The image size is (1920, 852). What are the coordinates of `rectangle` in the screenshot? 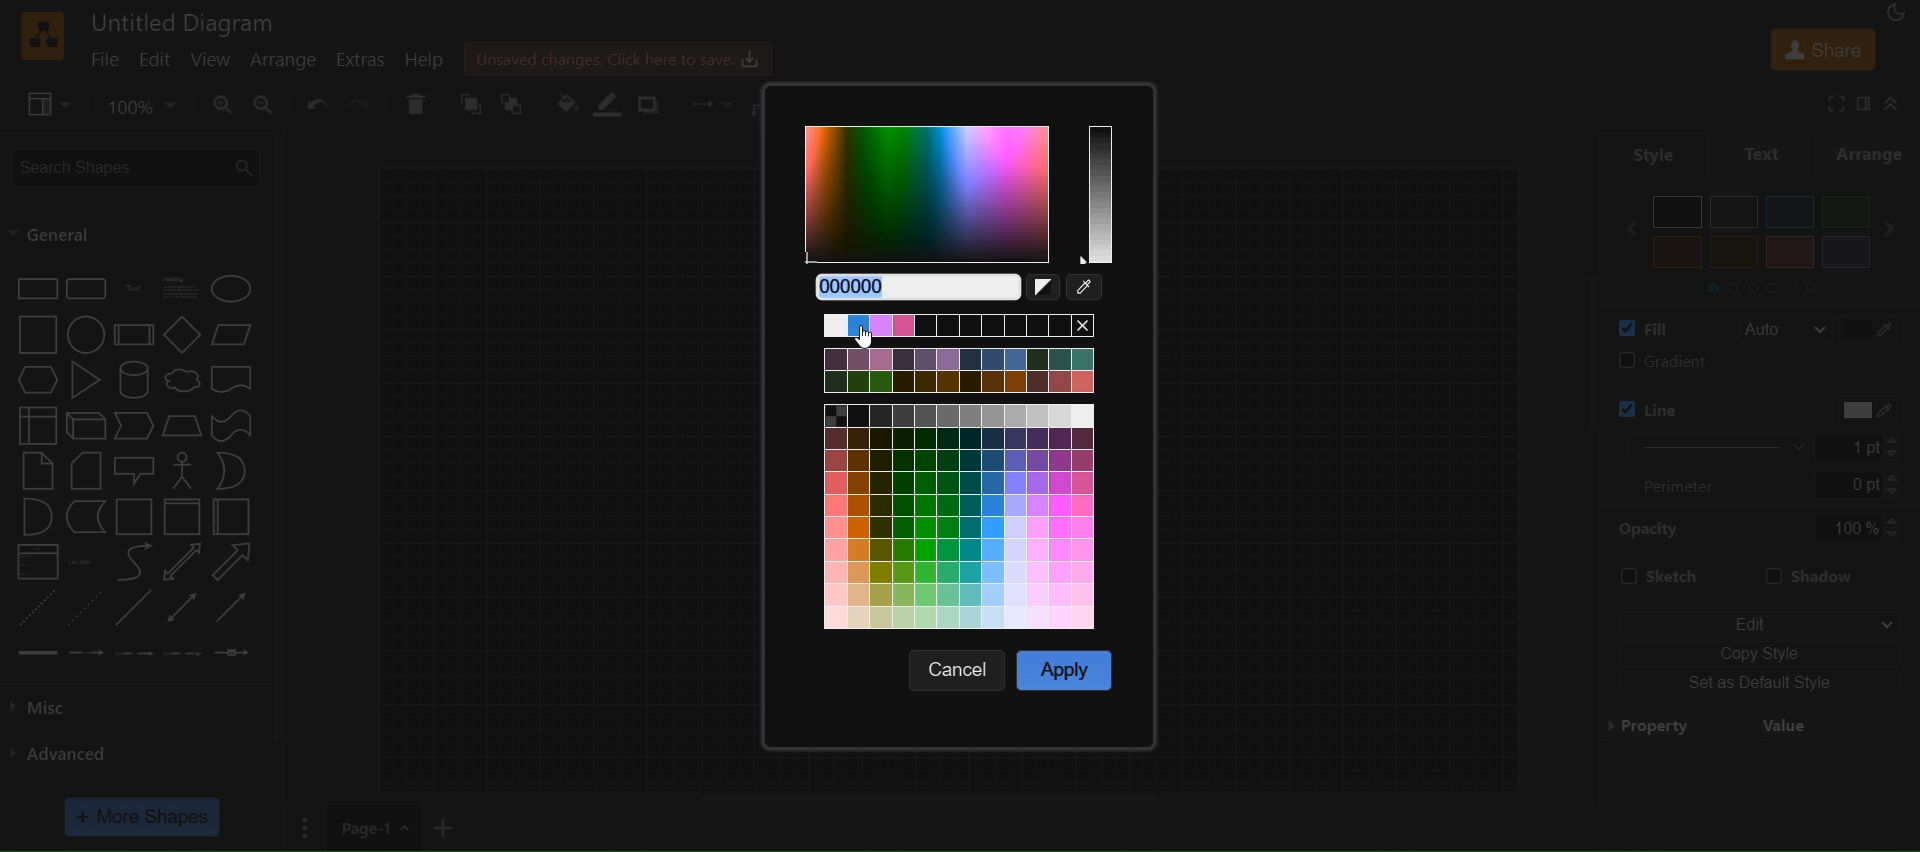 It's located at (36, 287).